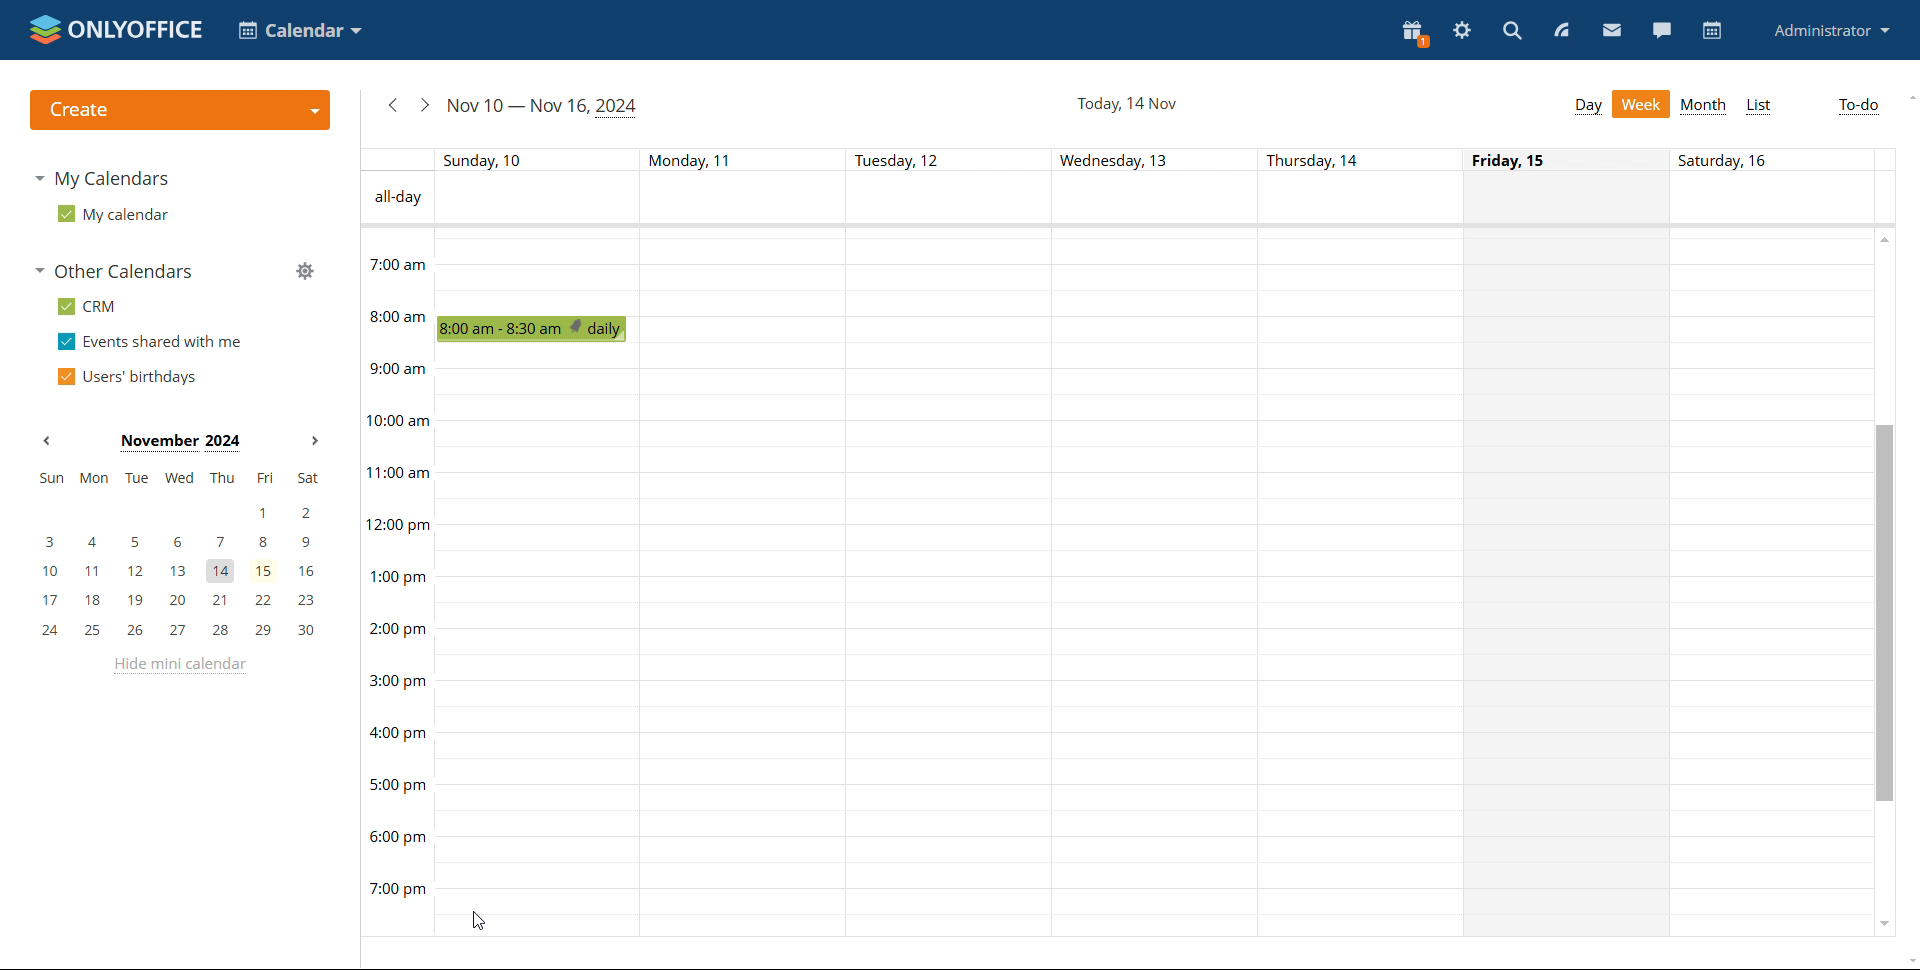 Image resolution: width=1920 pixels, height=970 pixels. What do you see at coordinates (1588, 106) in the screenshot?
I see `day view` at bounding box center [1588, 106].